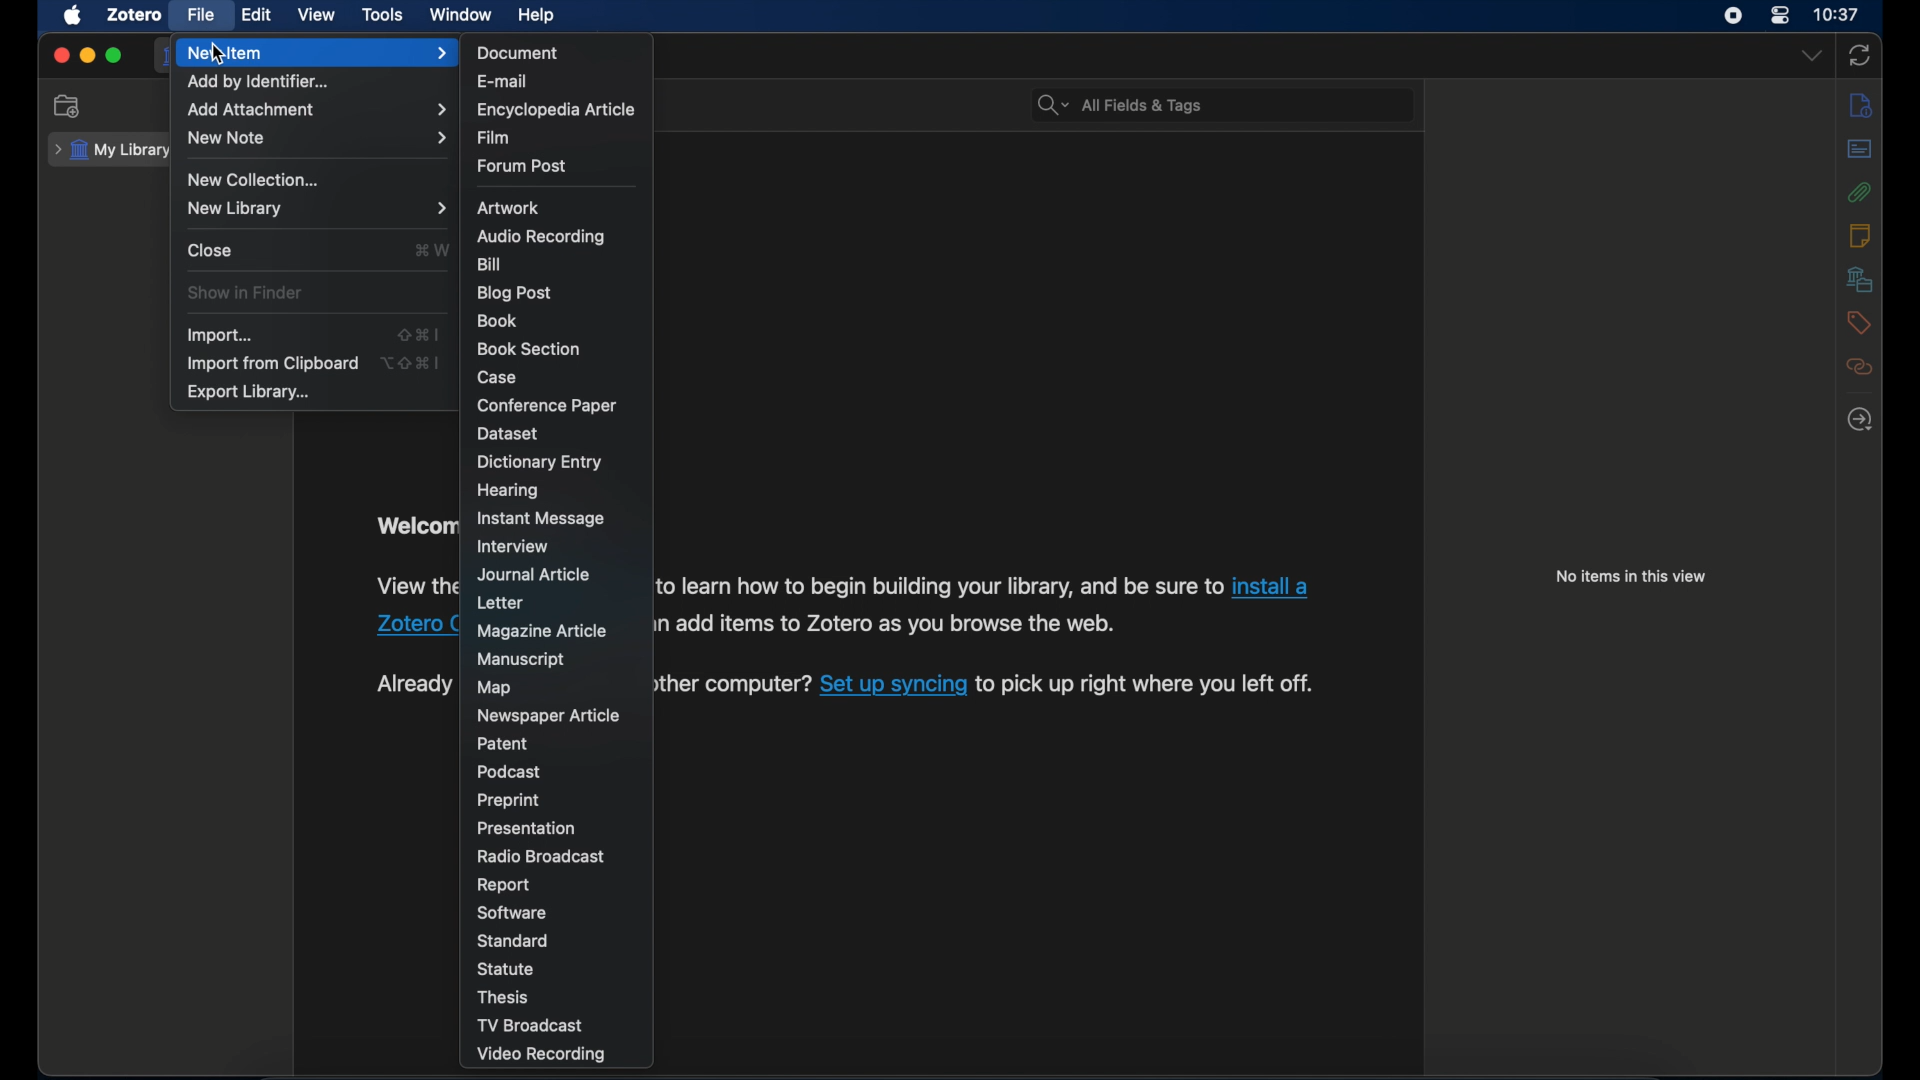 This screenshot has height=1080, width=1920. What do you see at coordinates (510, 490) in the screenshot?
I see `hearing` at bounding box center [510, 490].